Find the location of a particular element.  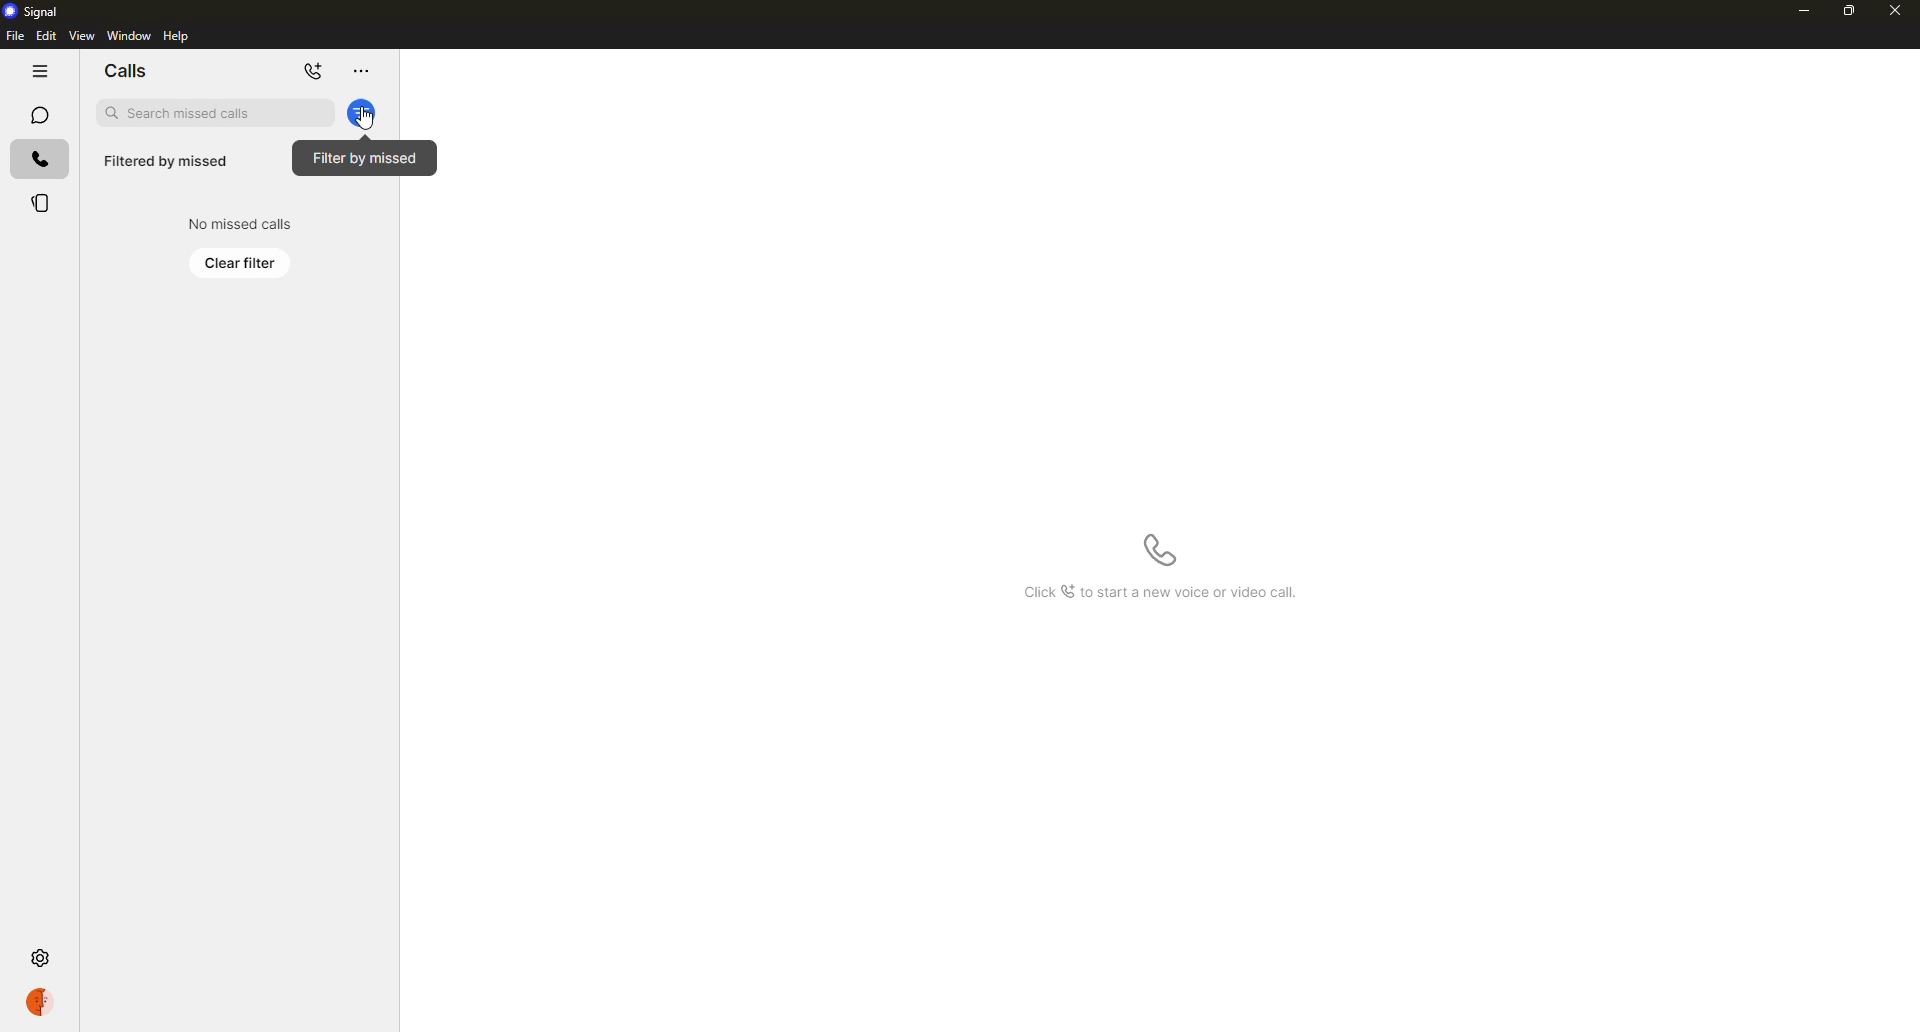

view is located at coordinates (81, 35).